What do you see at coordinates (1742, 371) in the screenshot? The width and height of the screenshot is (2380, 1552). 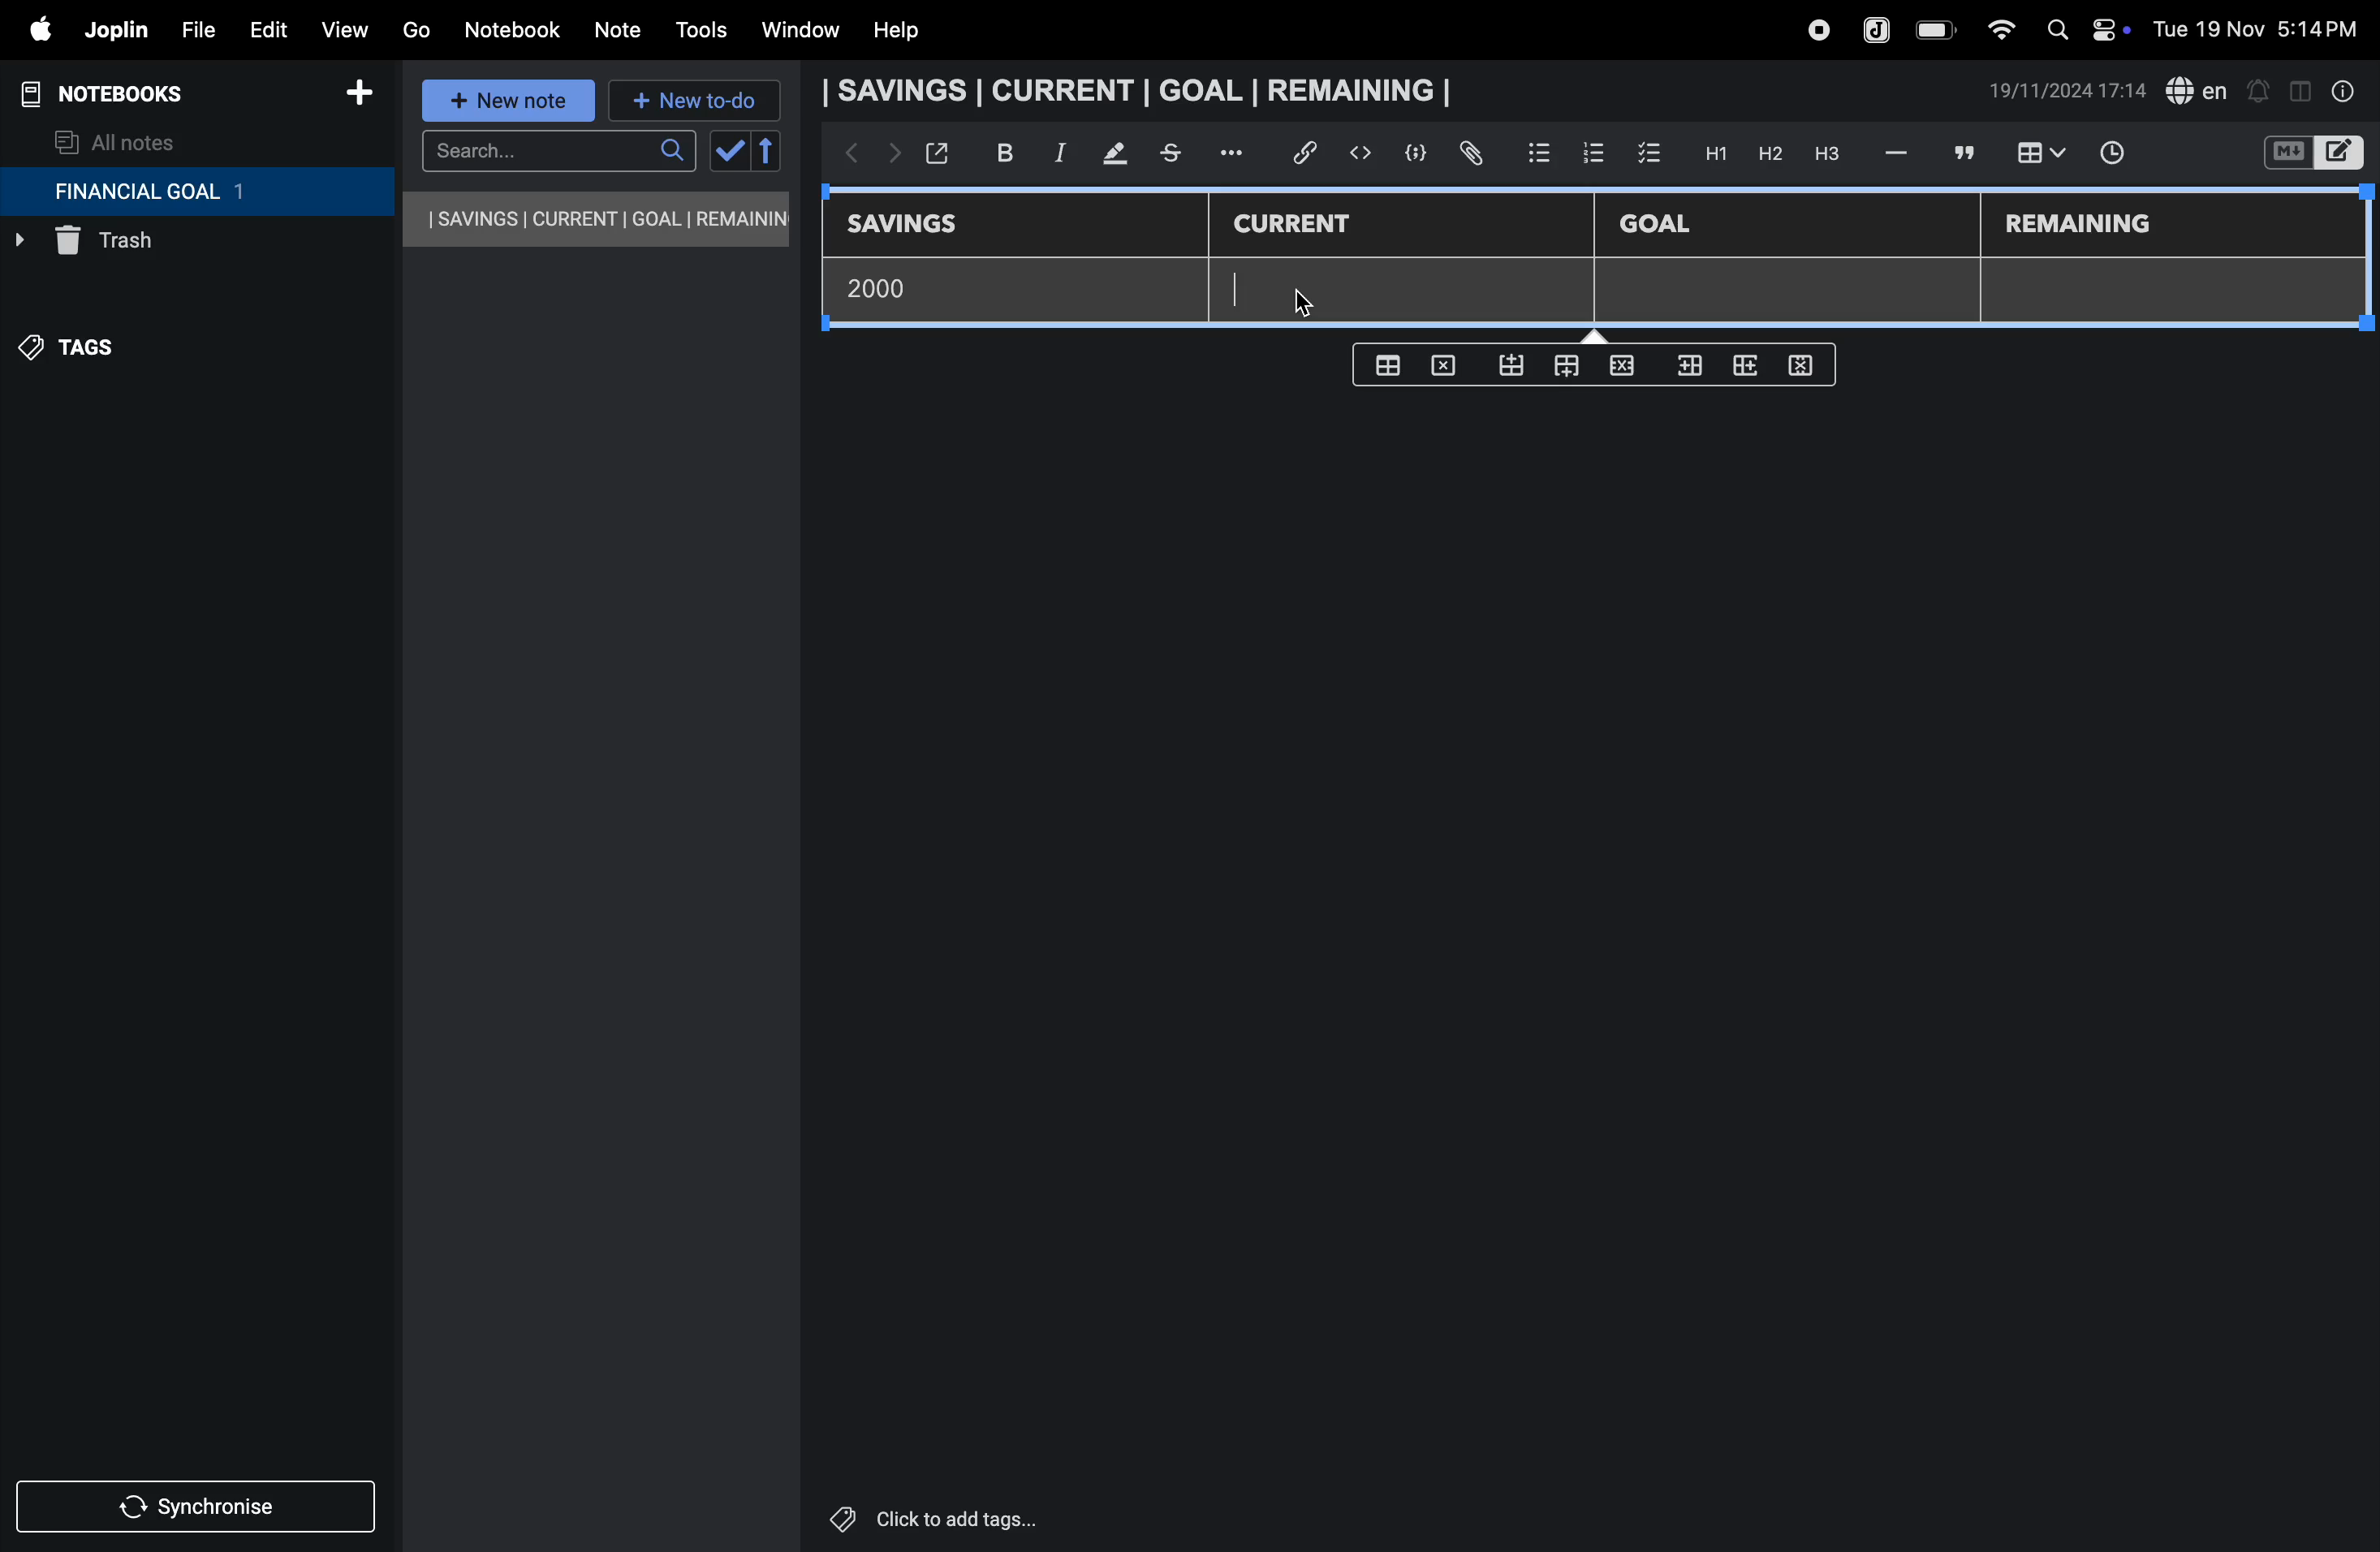 I see `add rows` at bounding box center [1742, 371].